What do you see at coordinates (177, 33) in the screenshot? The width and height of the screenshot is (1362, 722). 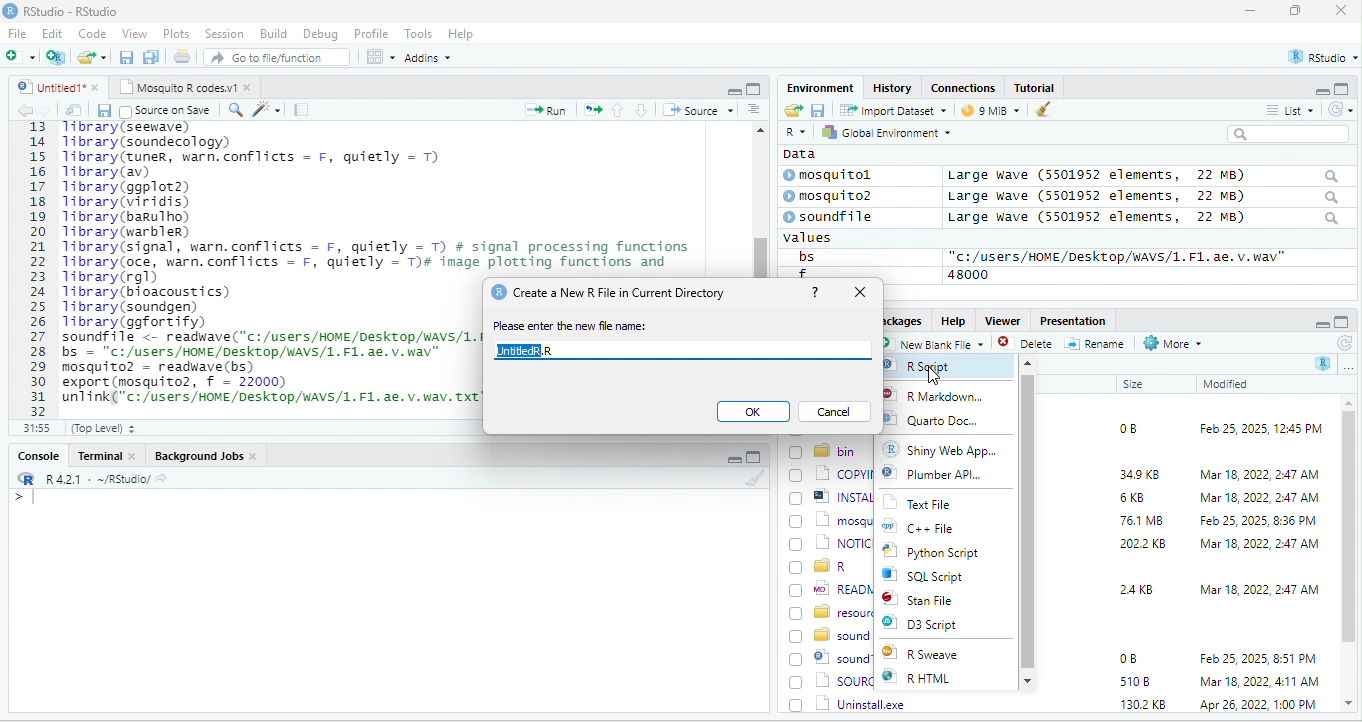 I see `Plots` at bounding box center [177, 33].